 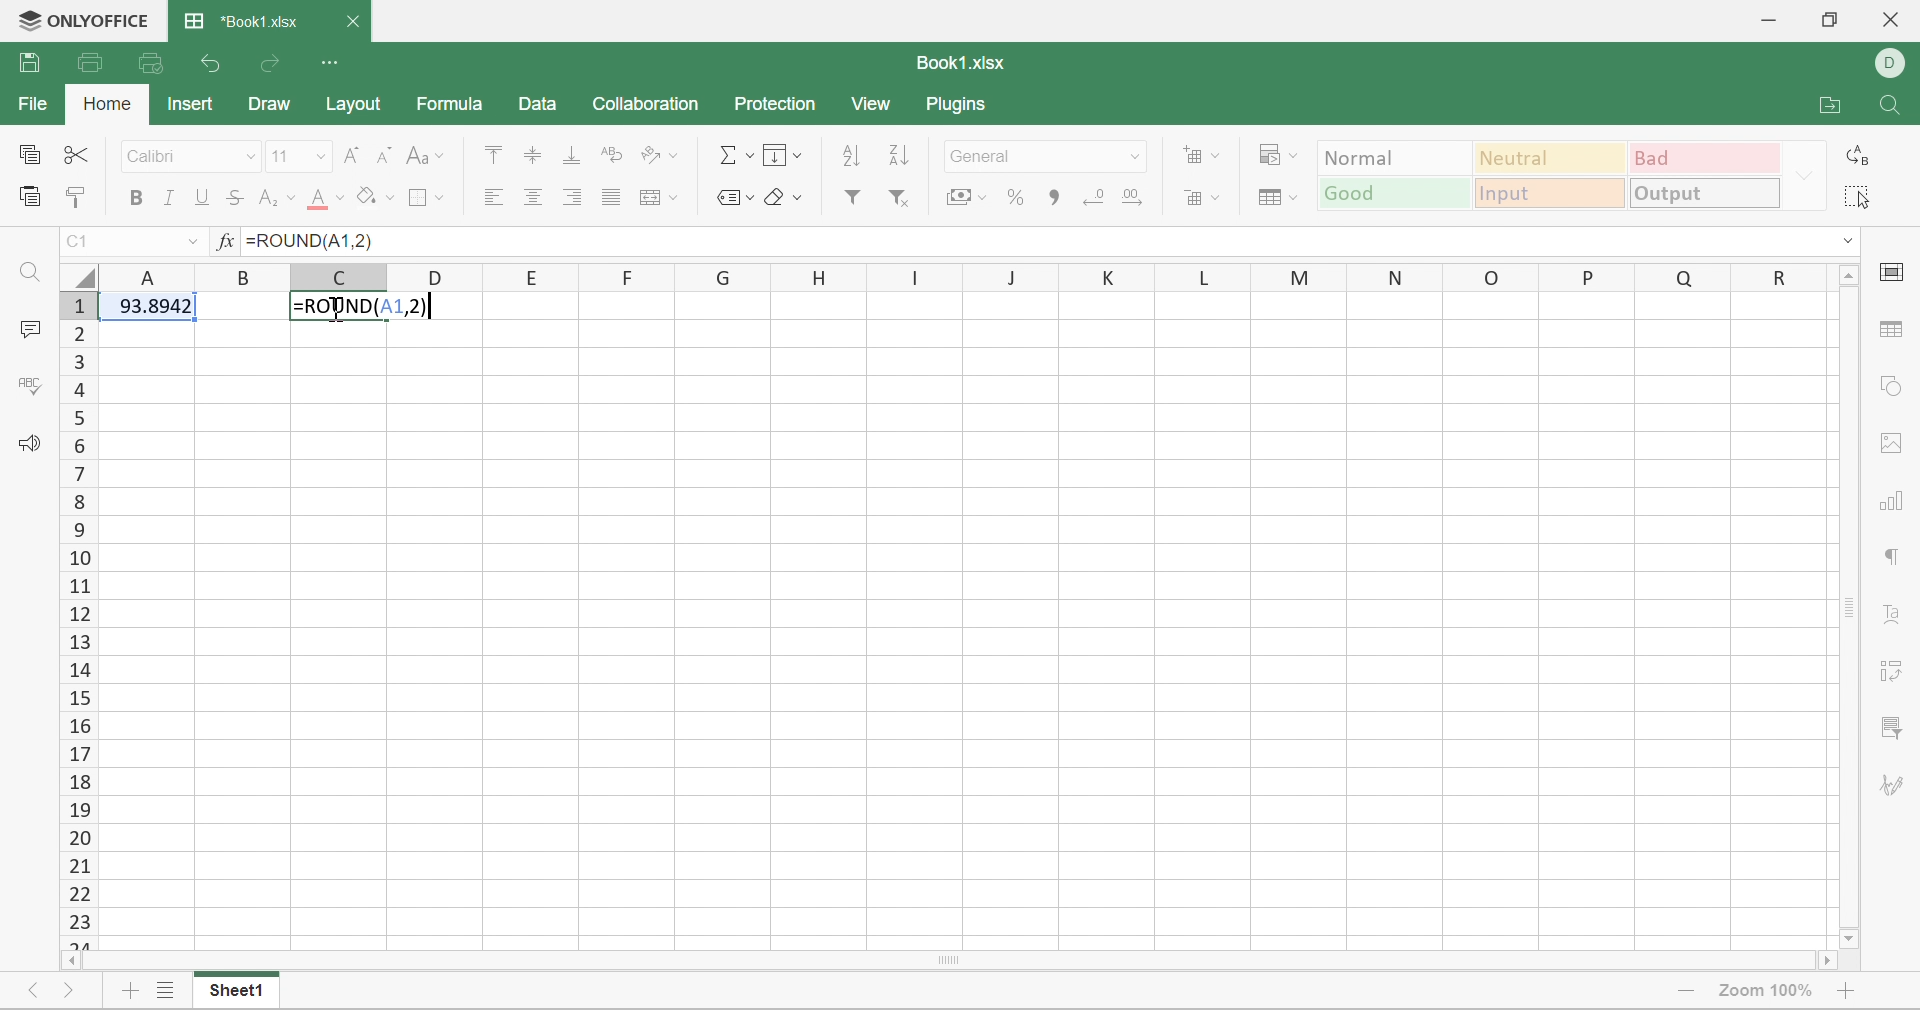 What do you see at coordinates (533, 154) in the screenshot?
I see `Align Middle` at bounding box center [533, 154].